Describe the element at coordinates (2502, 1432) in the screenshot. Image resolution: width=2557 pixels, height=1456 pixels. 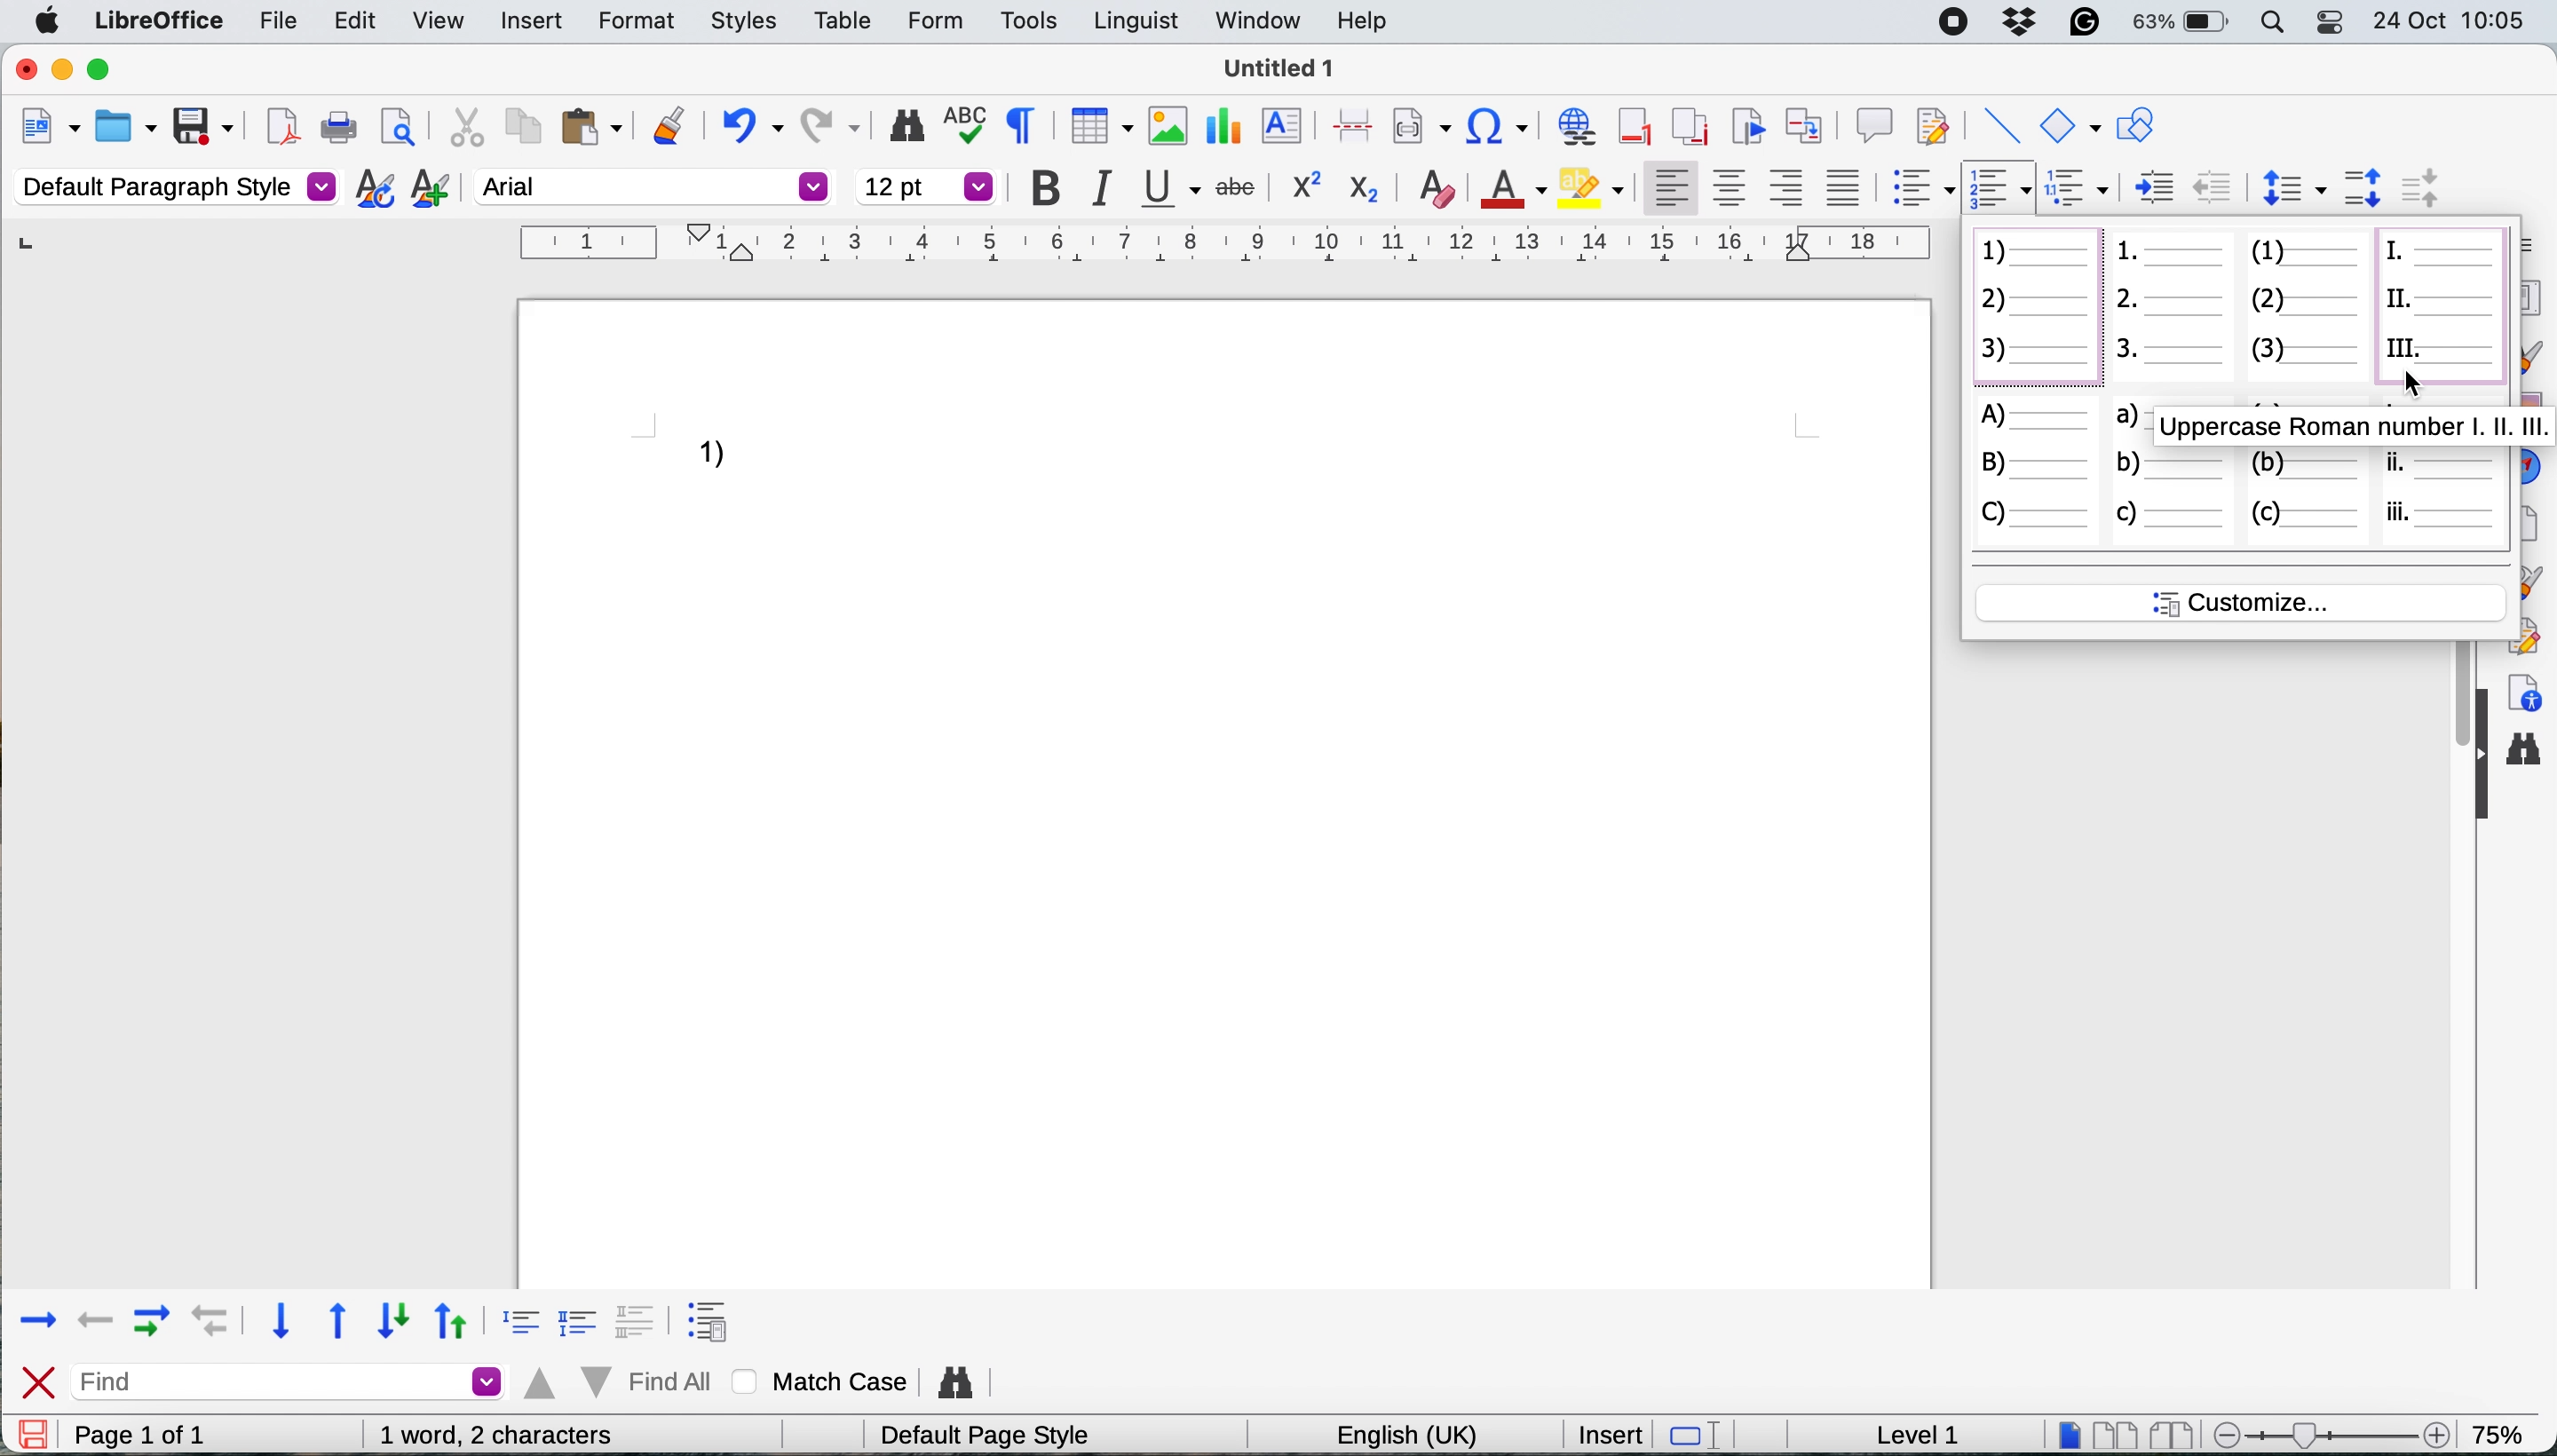
I see `75%` at that location.